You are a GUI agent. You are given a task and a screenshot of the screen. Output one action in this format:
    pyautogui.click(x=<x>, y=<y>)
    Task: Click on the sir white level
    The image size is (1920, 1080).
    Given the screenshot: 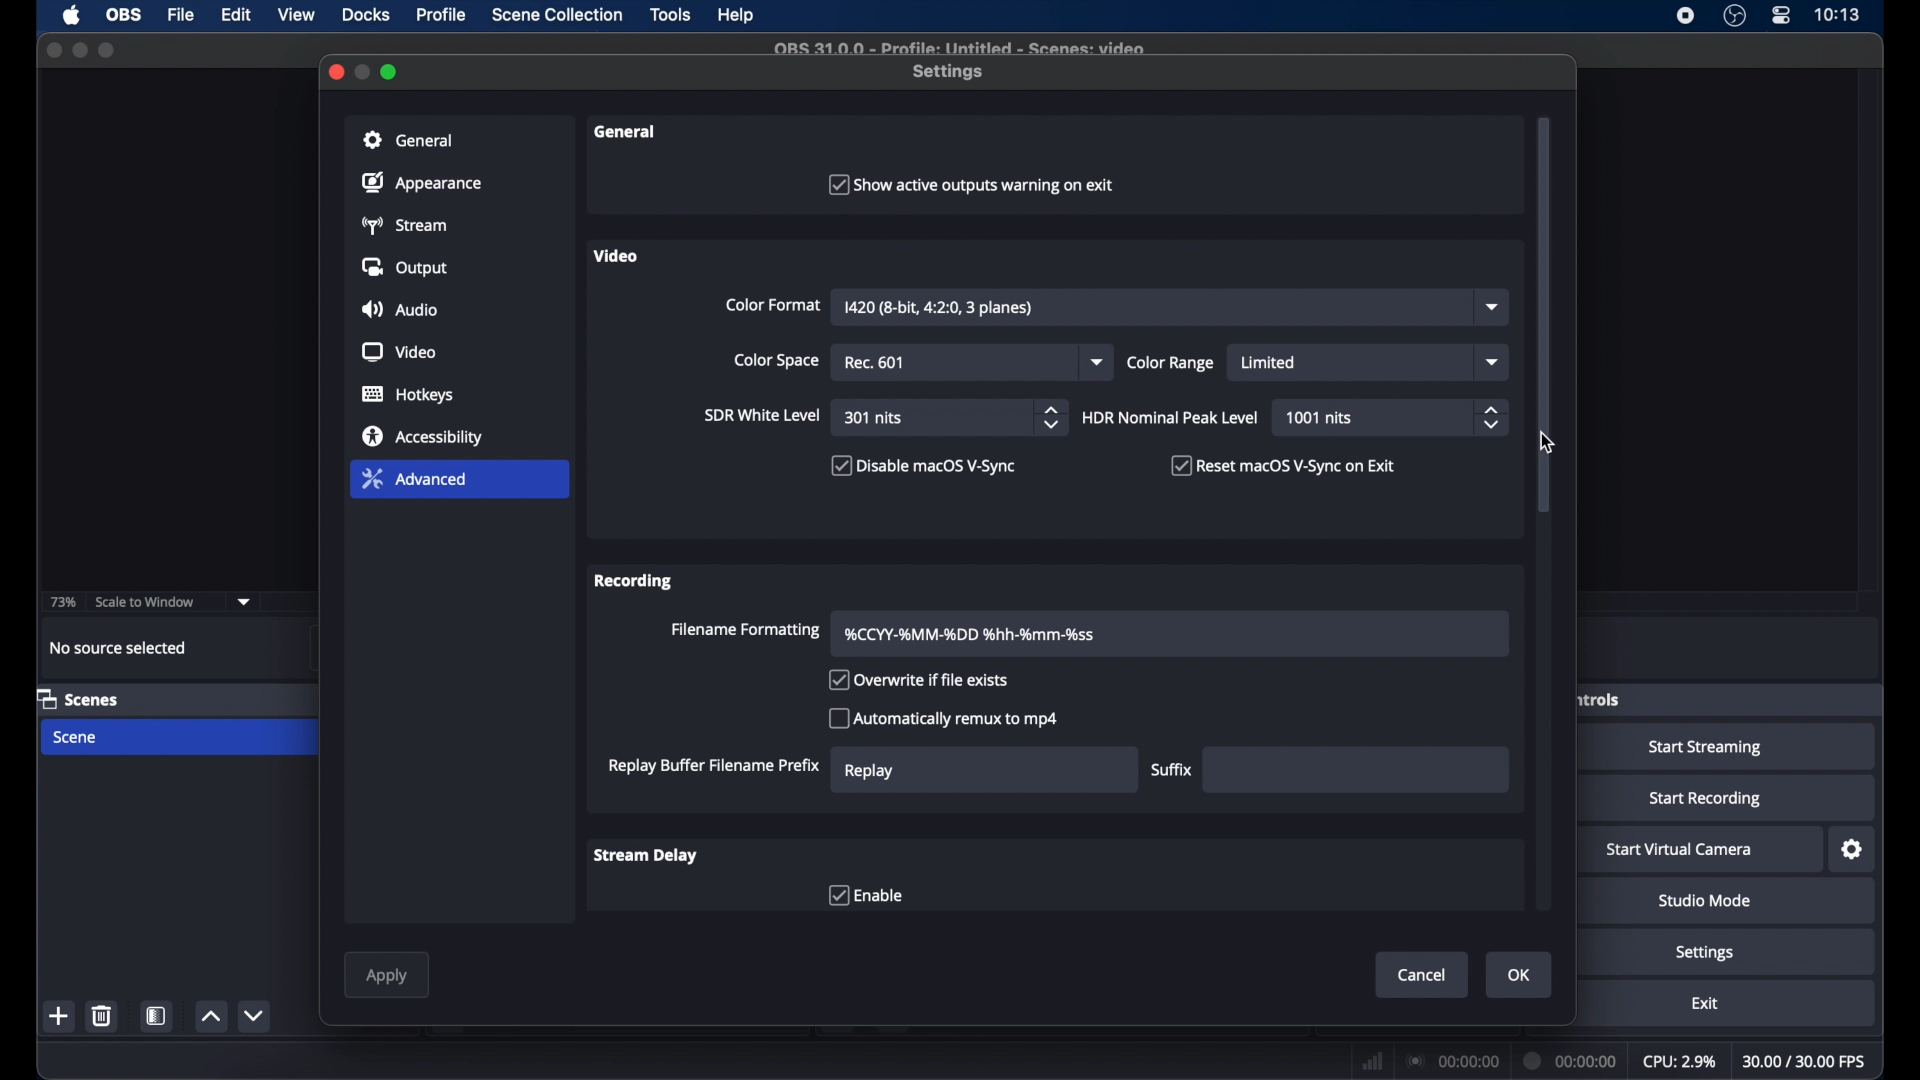 What is the action you would take?
    pyautogui.click(x=762, y=414)
    